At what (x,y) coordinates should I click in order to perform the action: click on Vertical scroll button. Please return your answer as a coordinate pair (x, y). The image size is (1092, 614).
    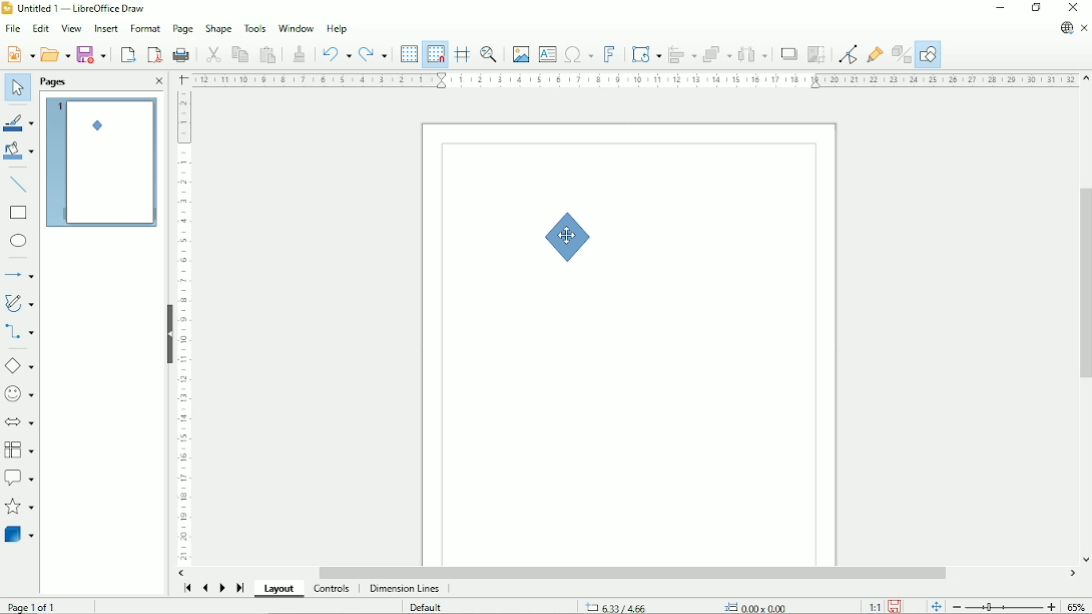
    Looking at the image, I should click on (1085, 559).